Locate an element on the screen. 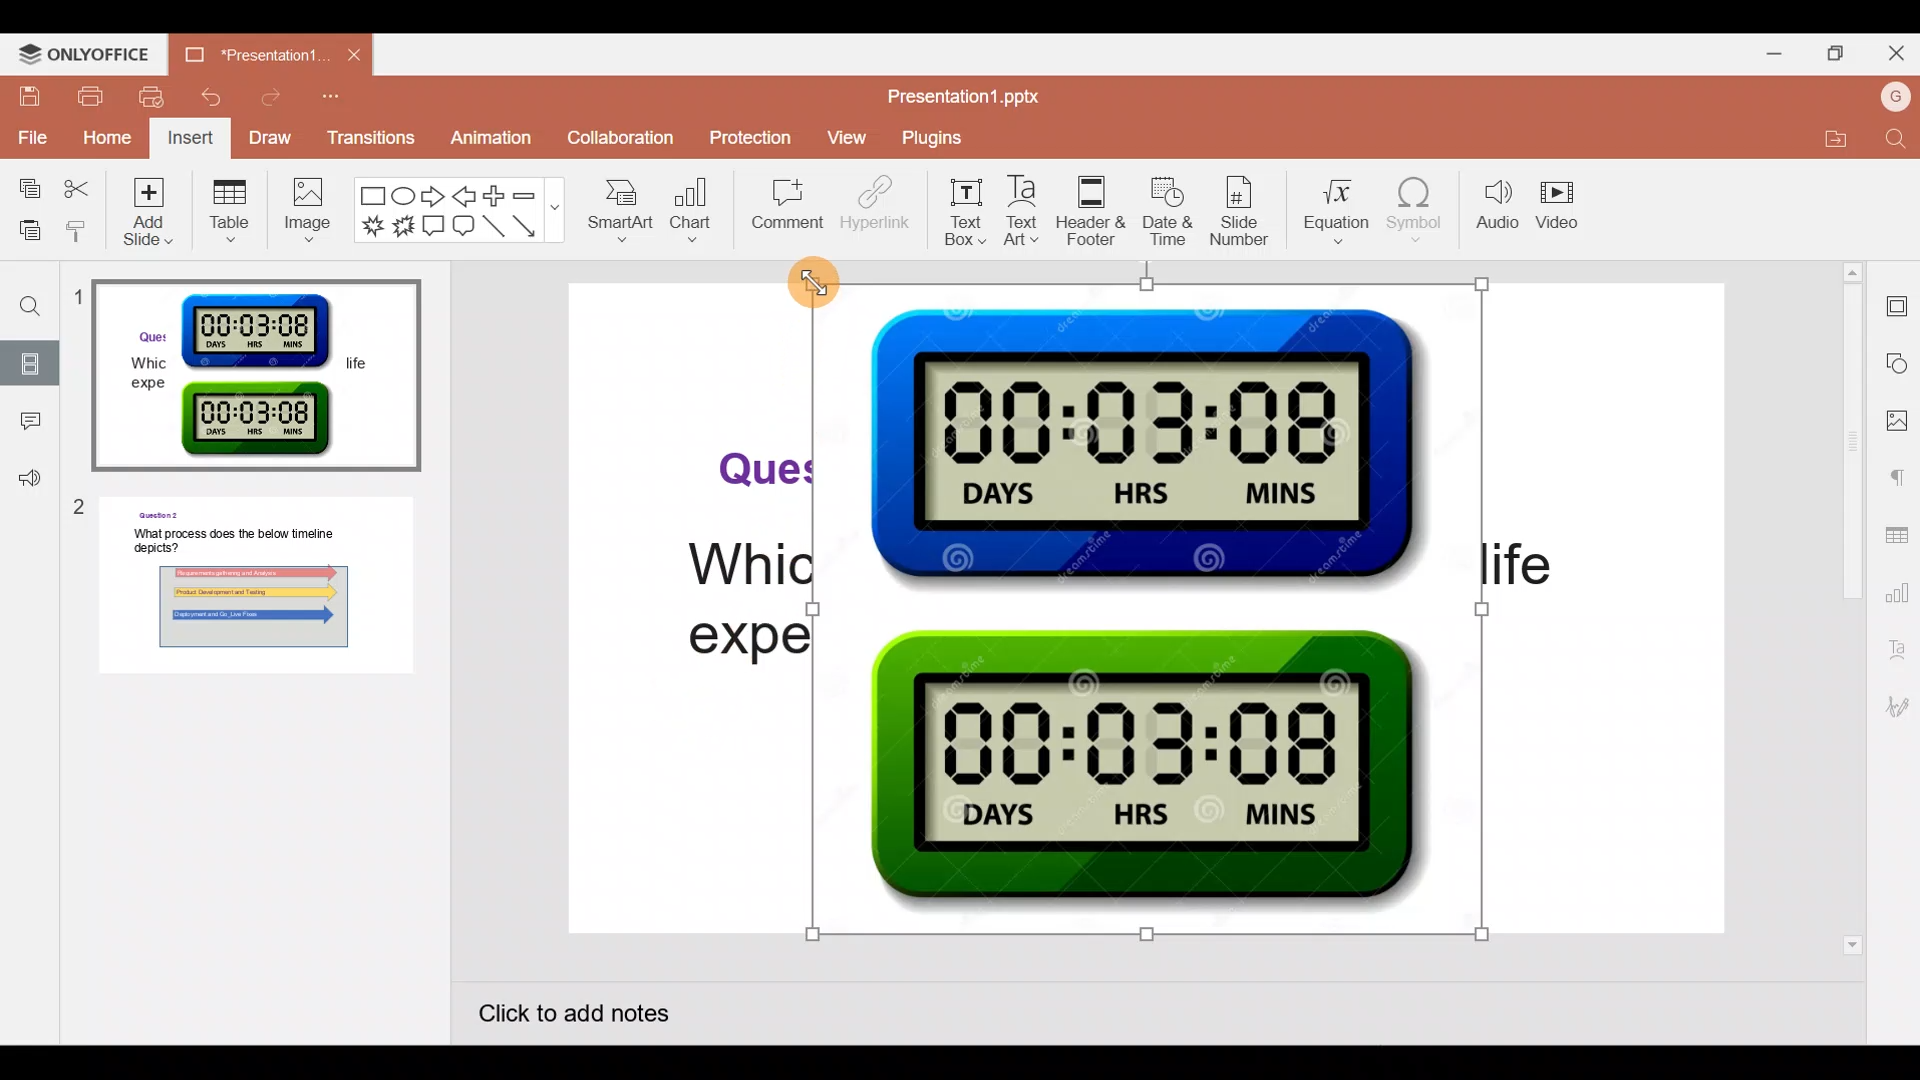 This screenshot has height=1080, width=1920. Protection is located at coordinates (750, 137).